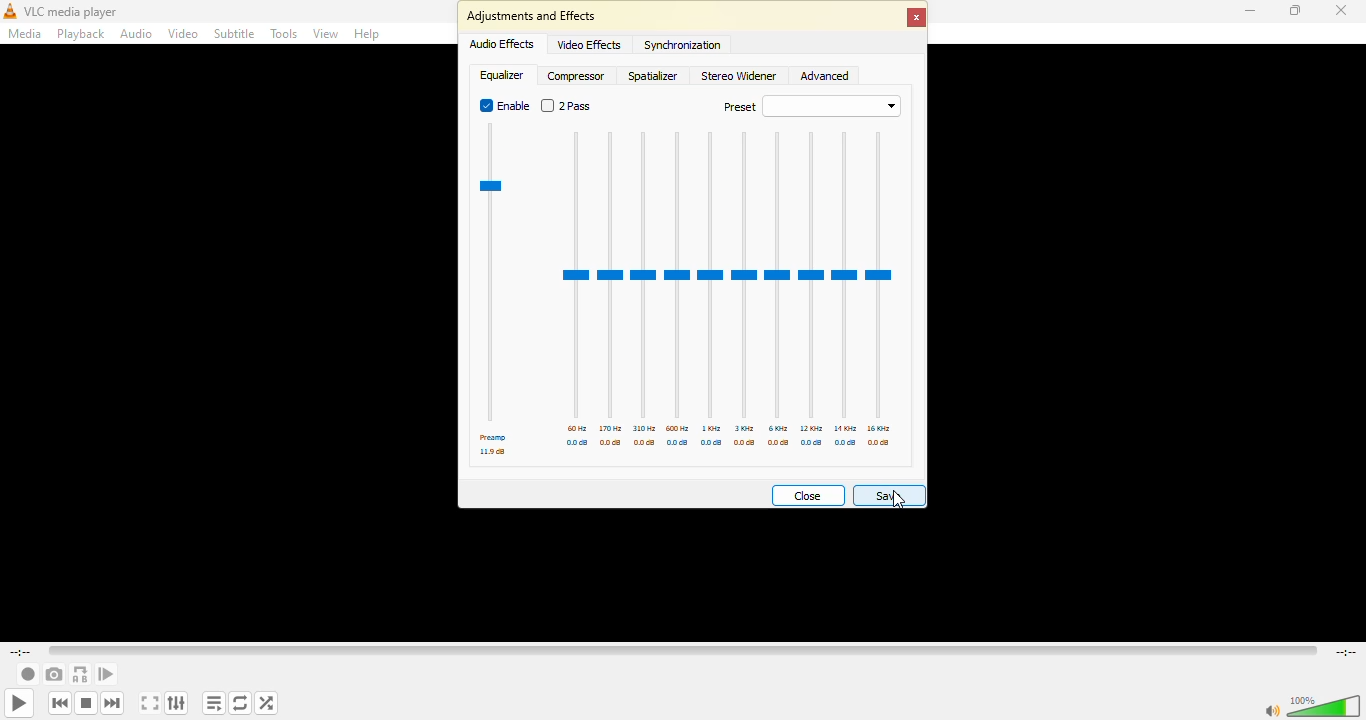 Image resolution: width=1366 pixels, height=720 pixels. Describe the element at coordinates (610, 443) in the screenshot. I see `db` at that location.